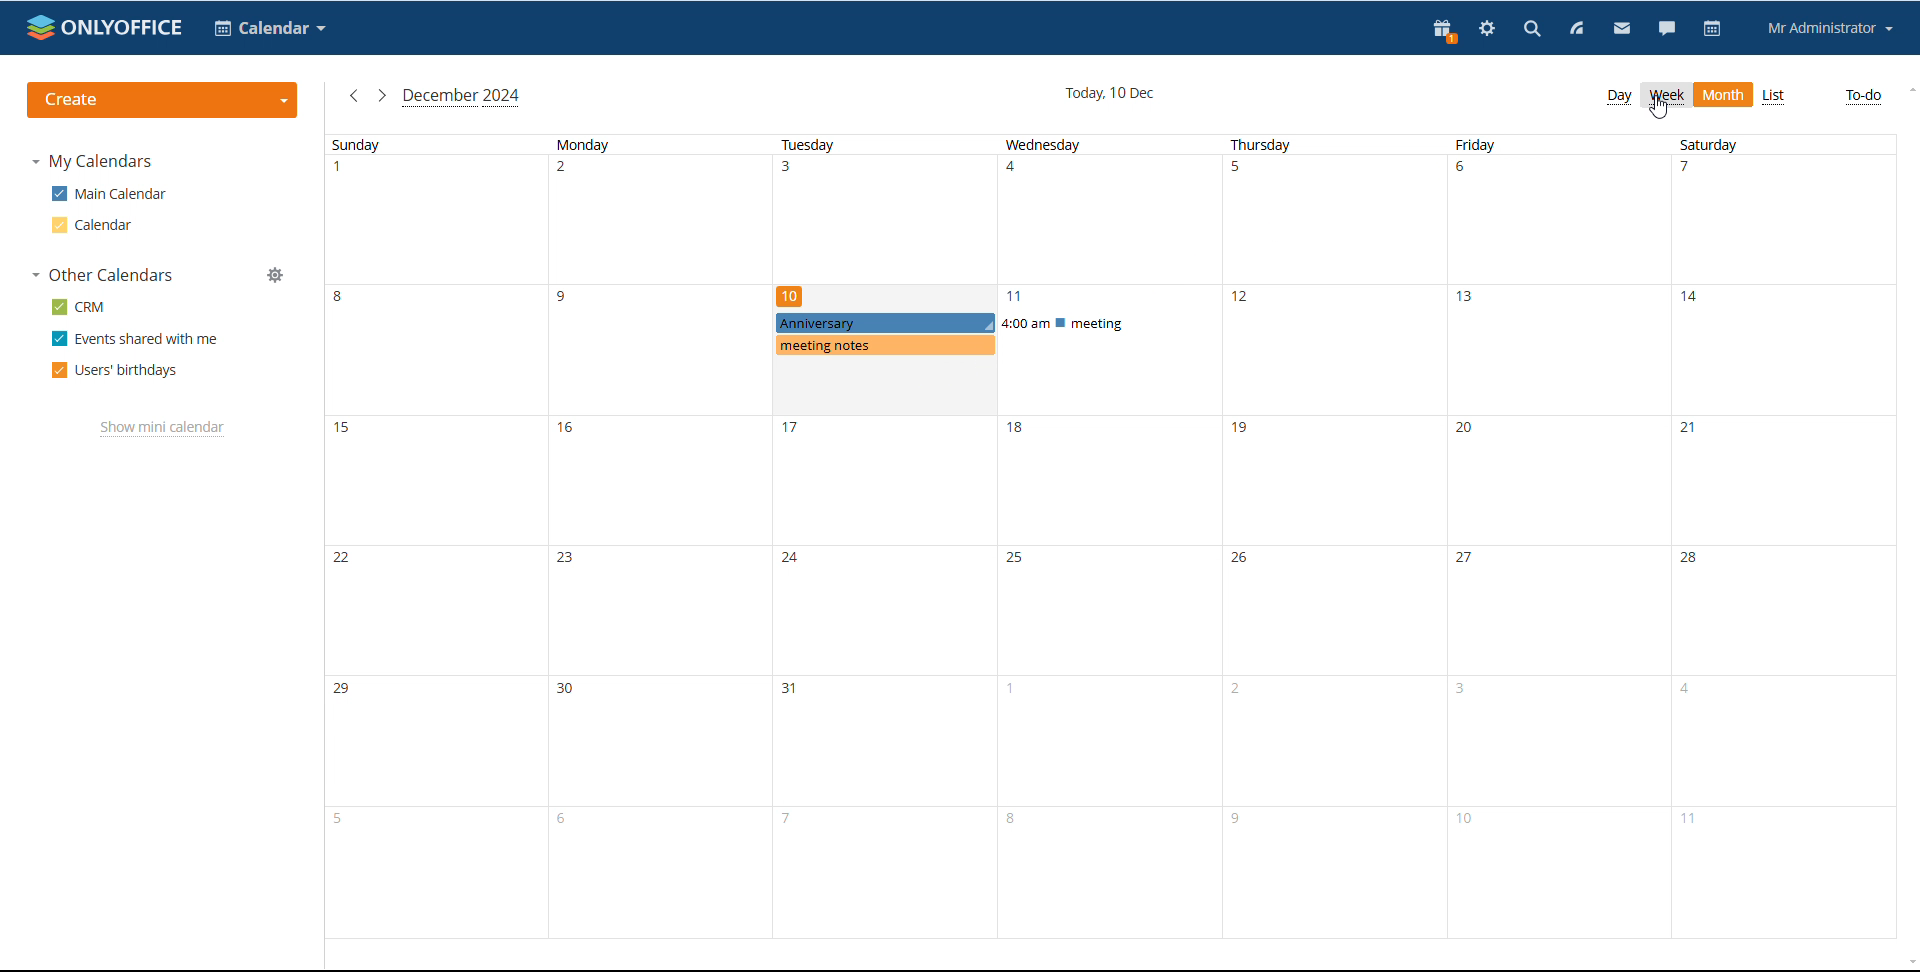 This screenshot has height=972, width=1920. What do you see at coordinates (271, 27) in the screenshot?
I see `calender` at bounding box center [271, 27].